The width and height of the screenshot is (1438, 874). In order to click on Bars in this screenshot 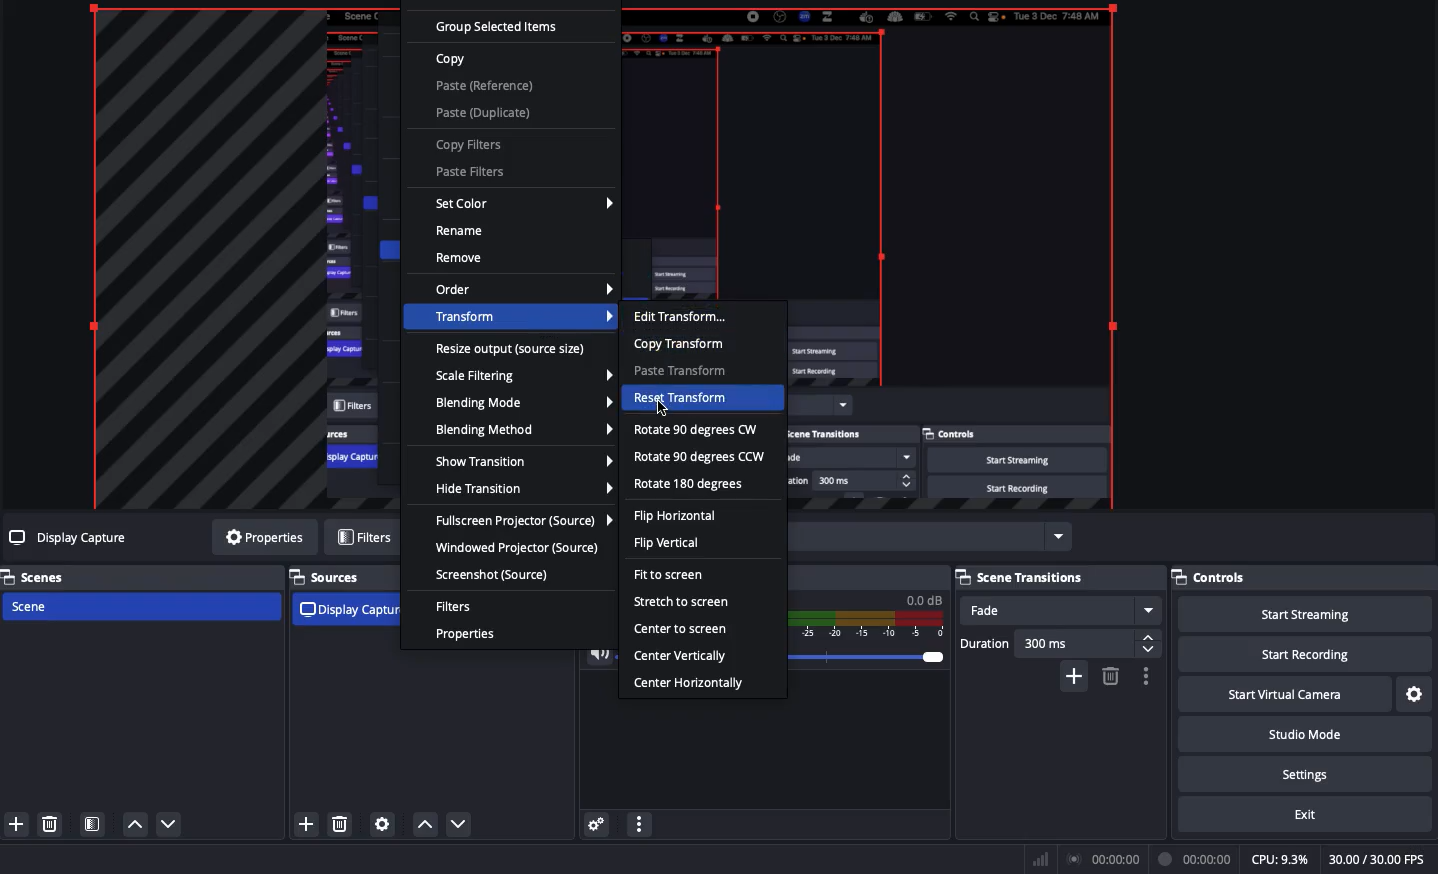, I will do `click(1040, 859)`.